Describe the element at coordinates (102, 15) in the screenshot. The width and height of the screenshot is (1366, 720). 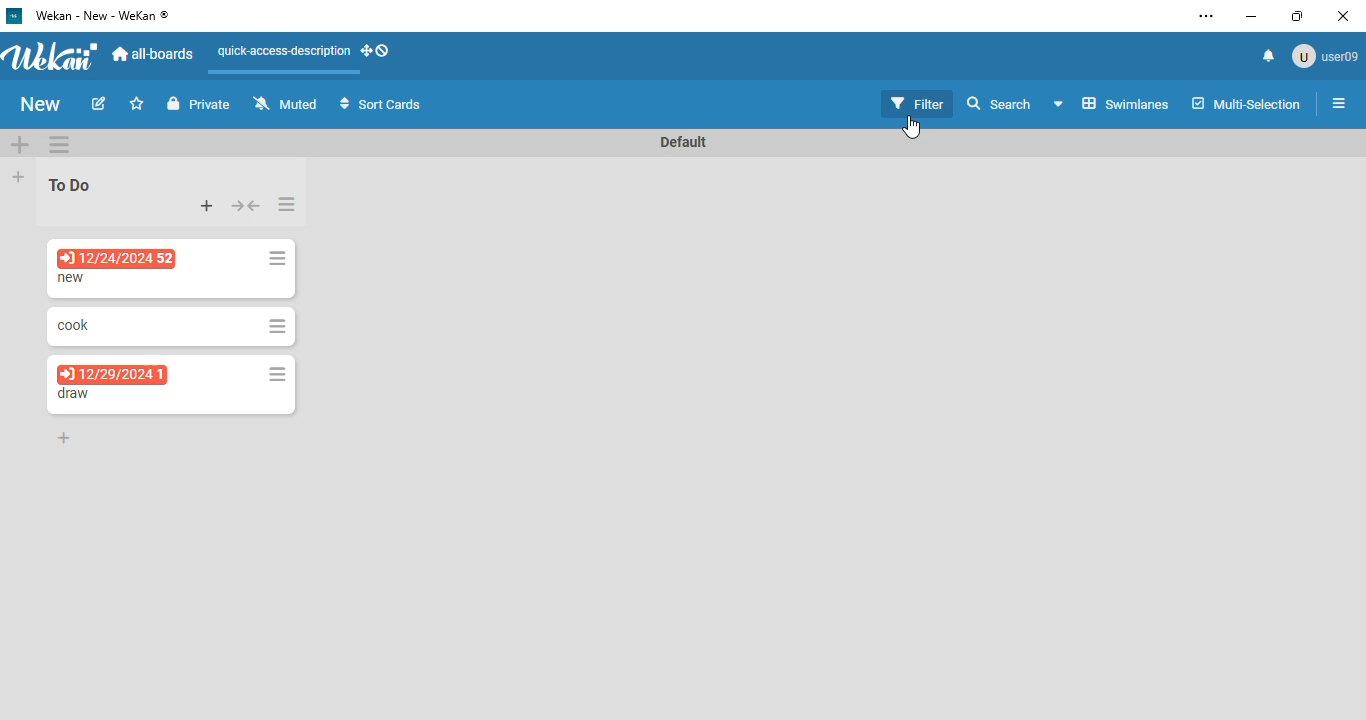
I see `wekan - new - wekan ` at that location.